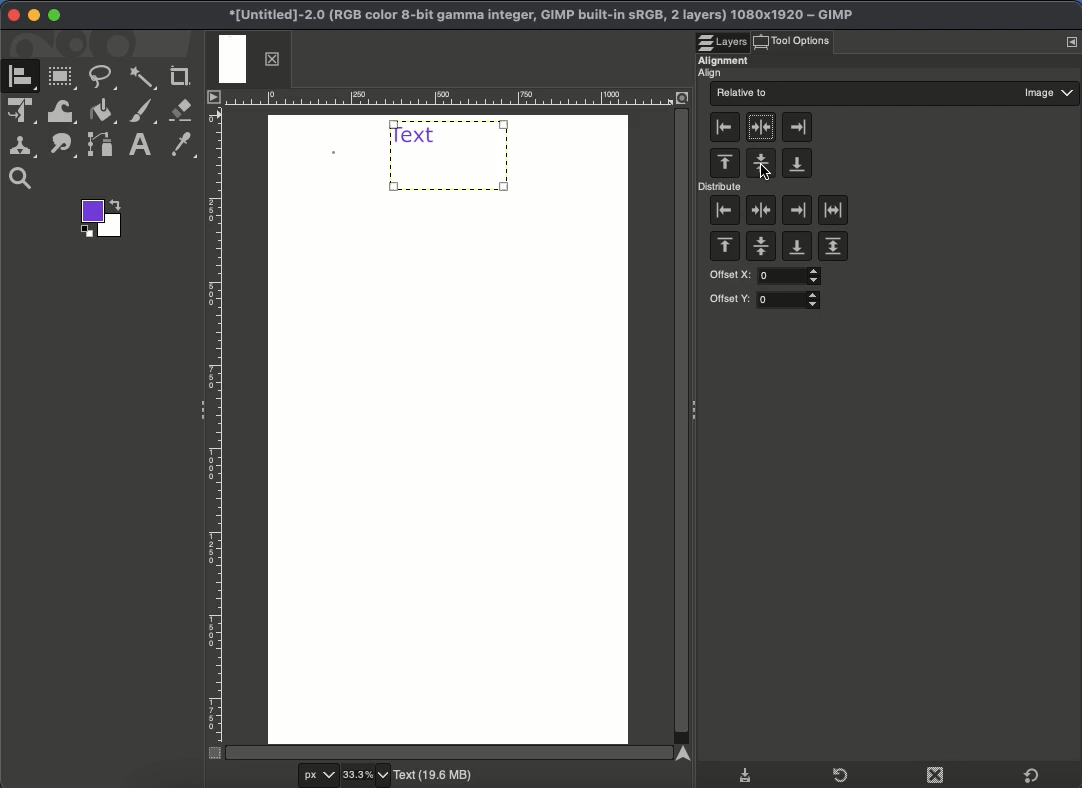 Image resolution: width=1082 pixels, height=788 pixels. Describe the element at coordinates (466, 98) in the screenshot. I see `Ruler` at that location.